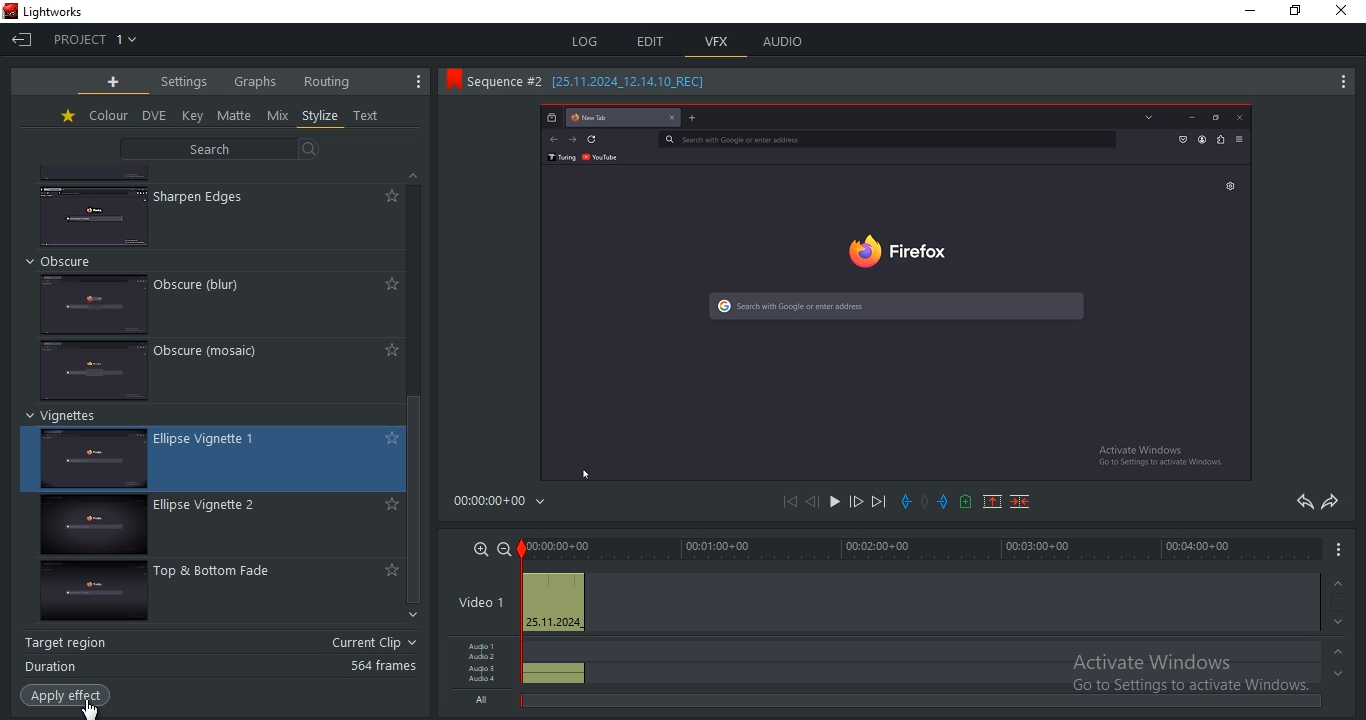  I want to click on graphs, so click(256, 82).